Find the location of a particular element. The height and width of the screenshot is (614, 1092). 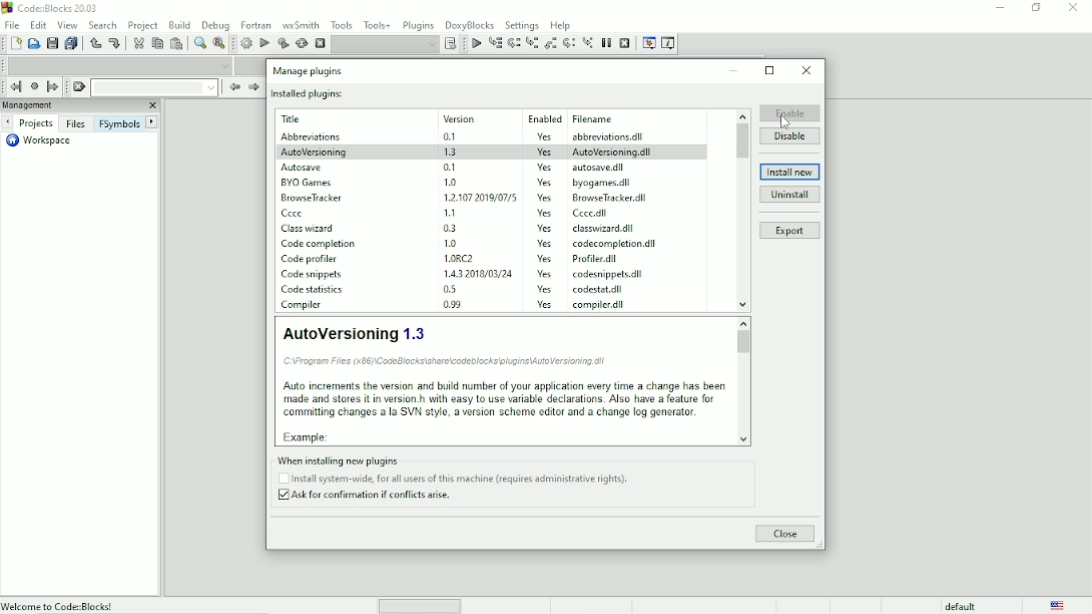

Run is located at coordinates (265, 44).